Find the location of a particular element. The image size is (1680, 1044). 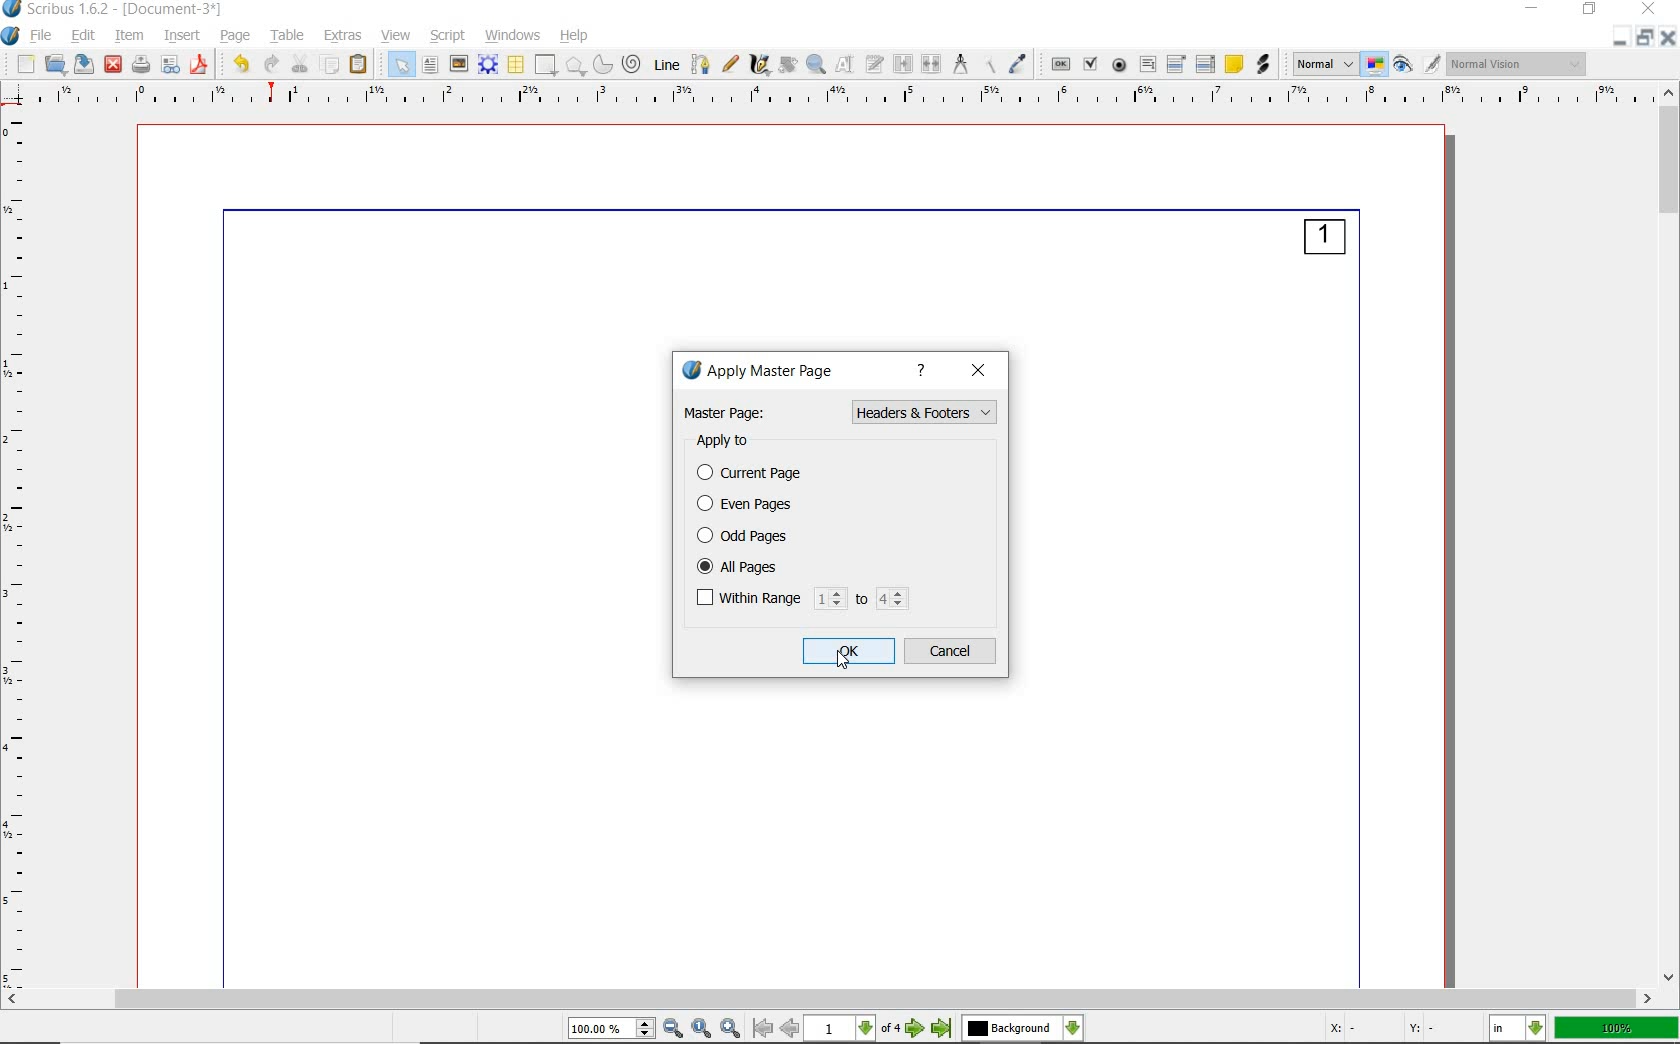

link text frames is located at coordinates (901, 63).